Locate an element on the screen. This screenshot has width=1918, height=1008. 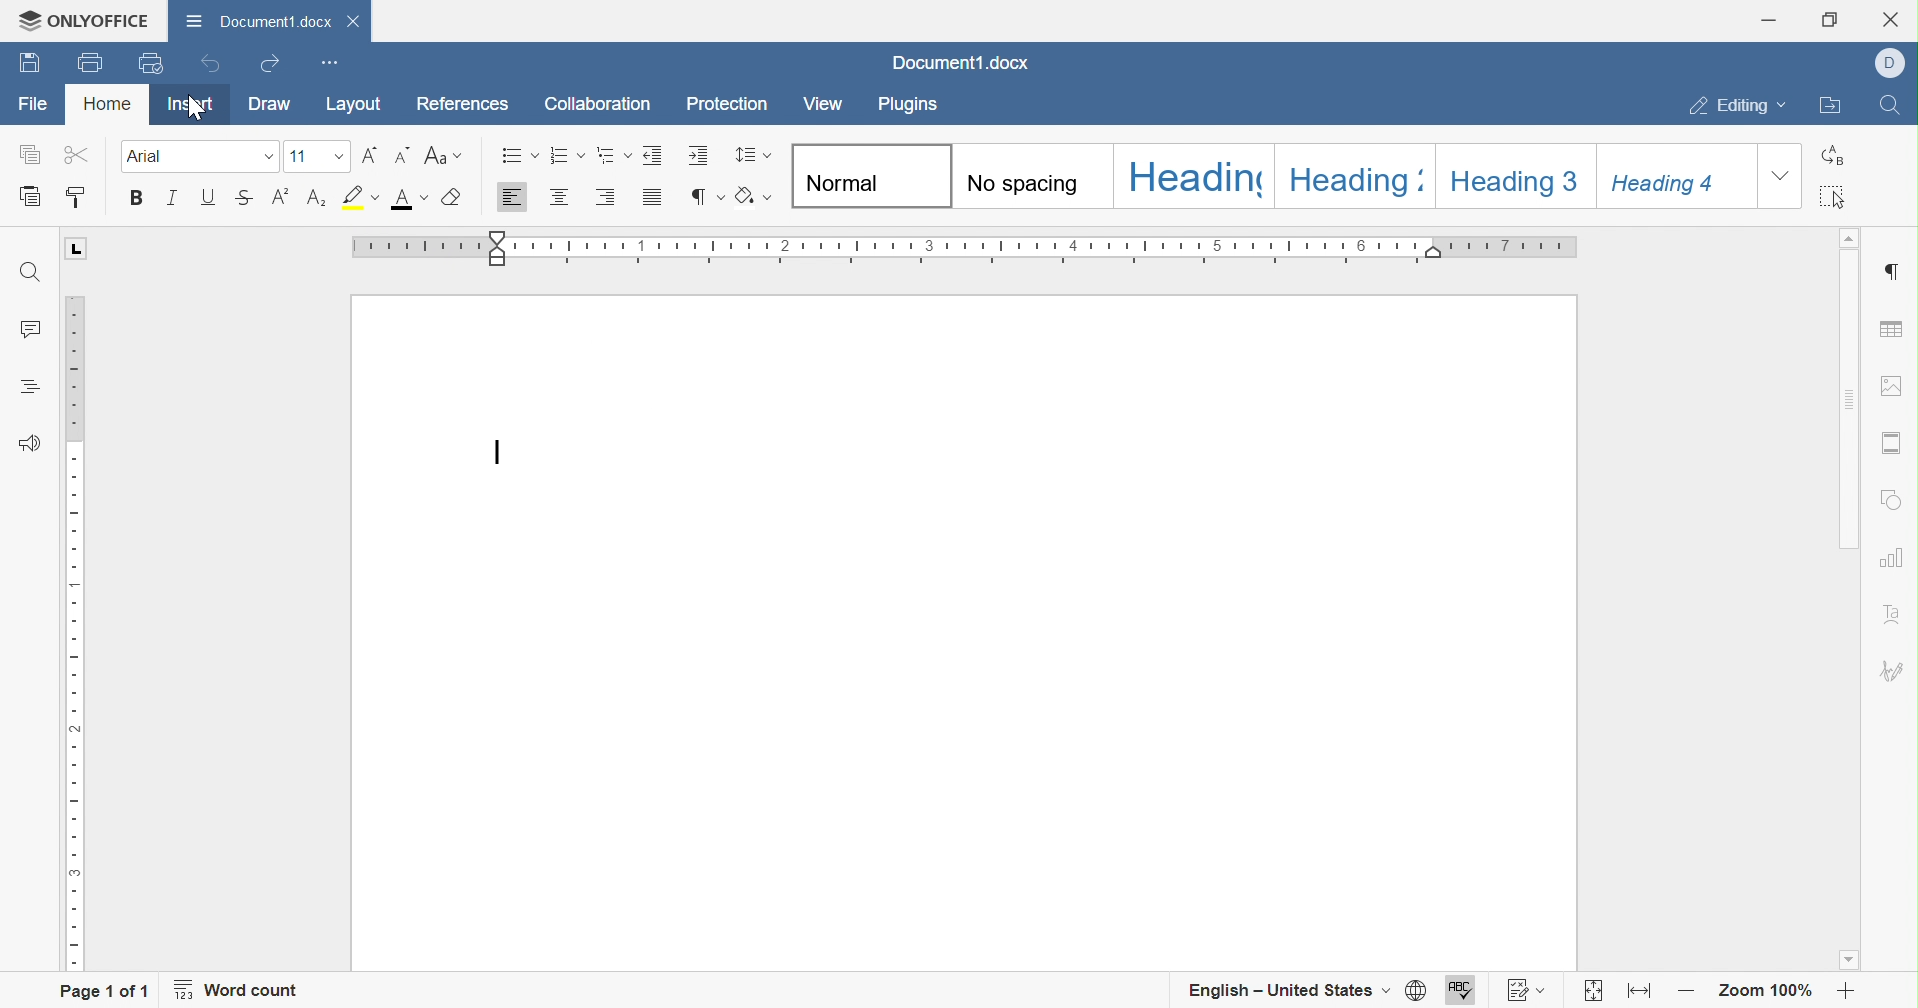
Editing is located at coordinates (1735, 106).